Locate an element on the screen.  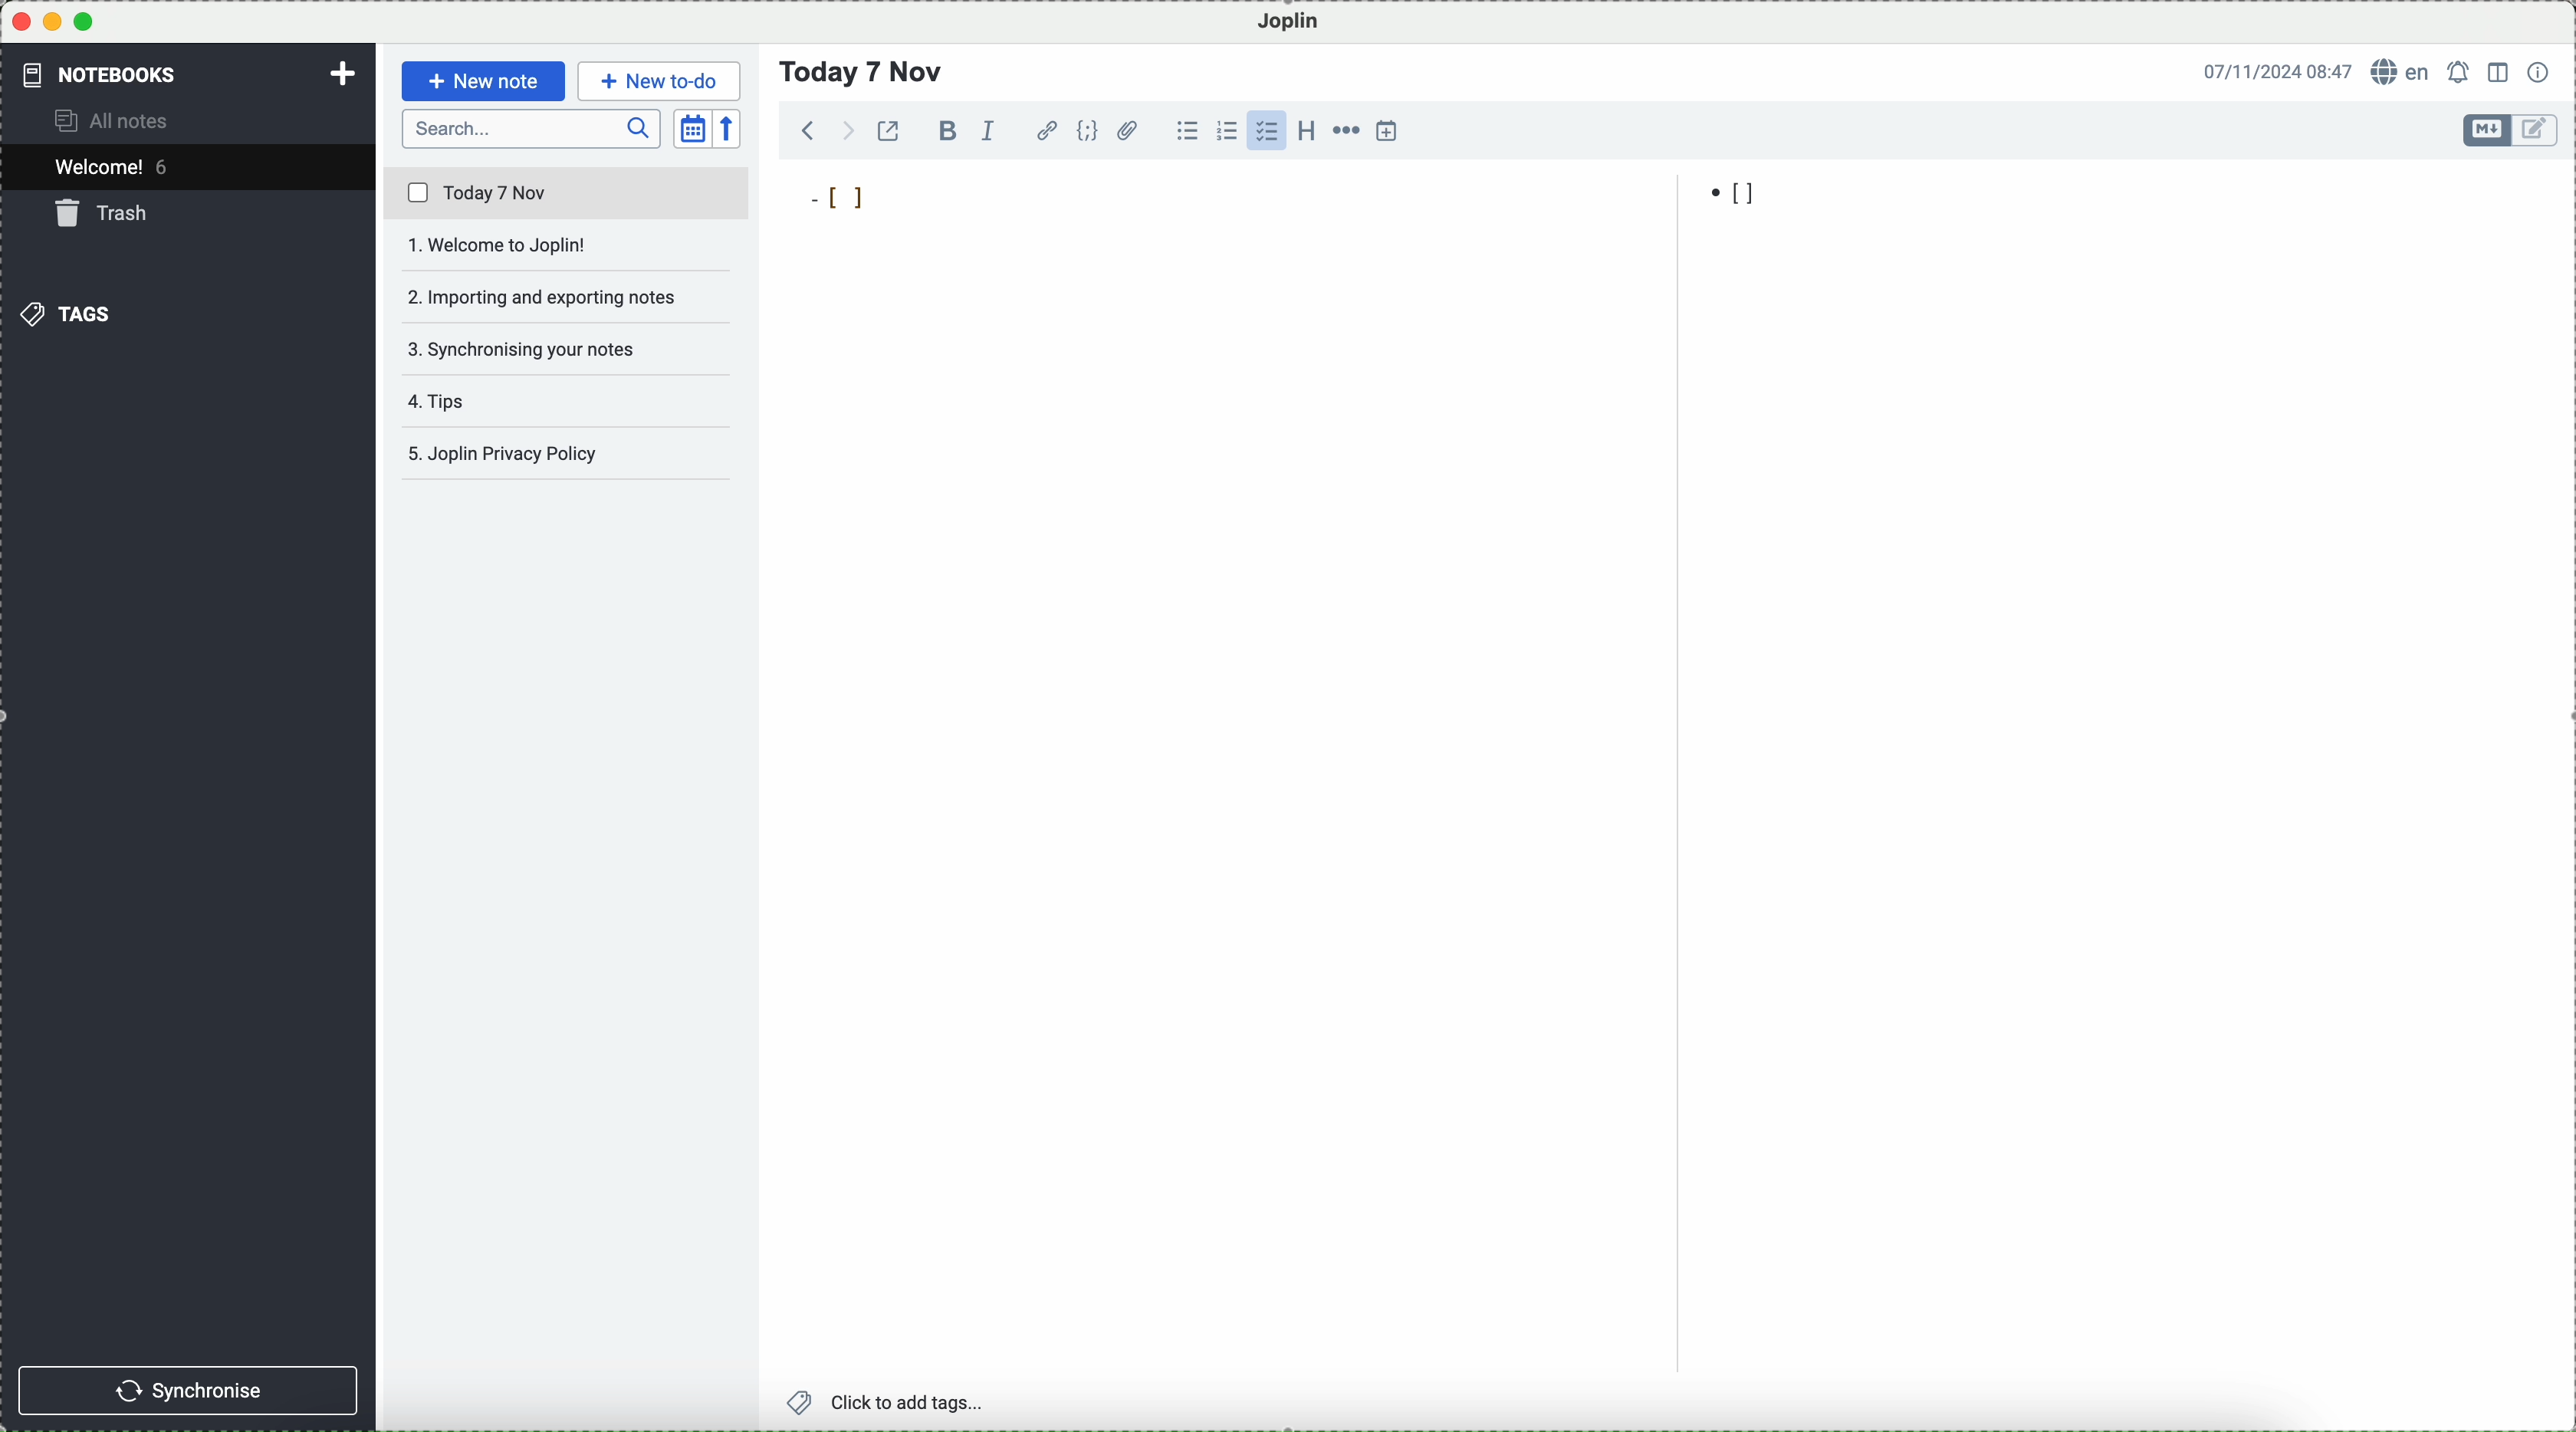
toggle editors is located at coordinates (2488, 130).